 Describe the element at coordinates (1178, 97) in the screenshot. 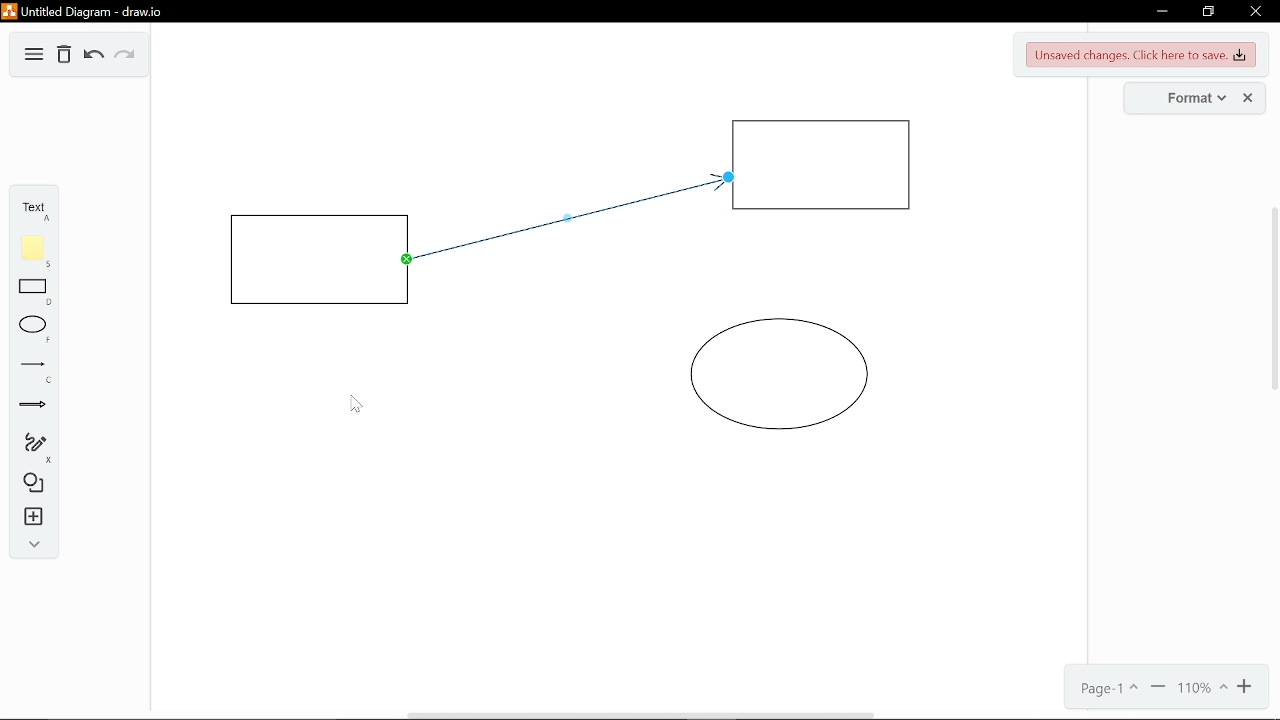

I see `Format` at that location.